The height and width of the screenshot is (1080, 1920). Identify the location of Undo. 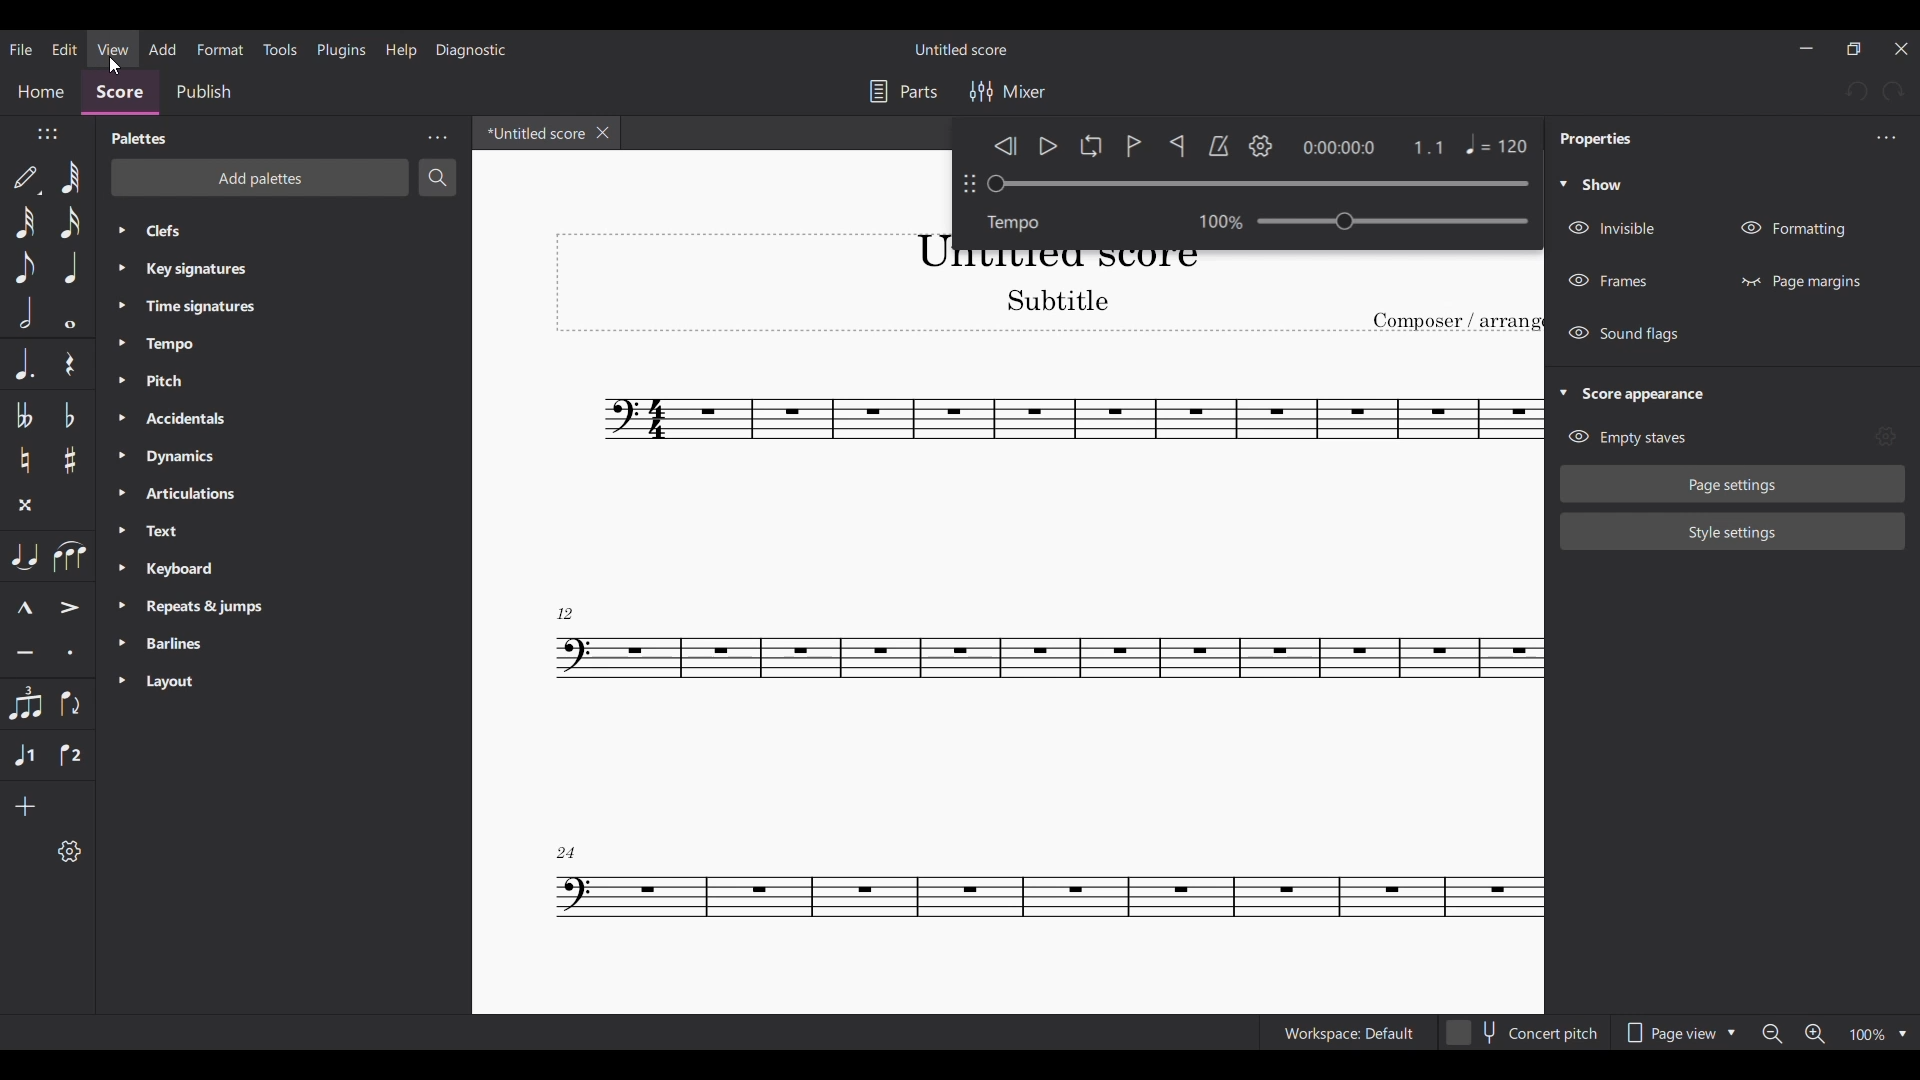
(1856, 91).